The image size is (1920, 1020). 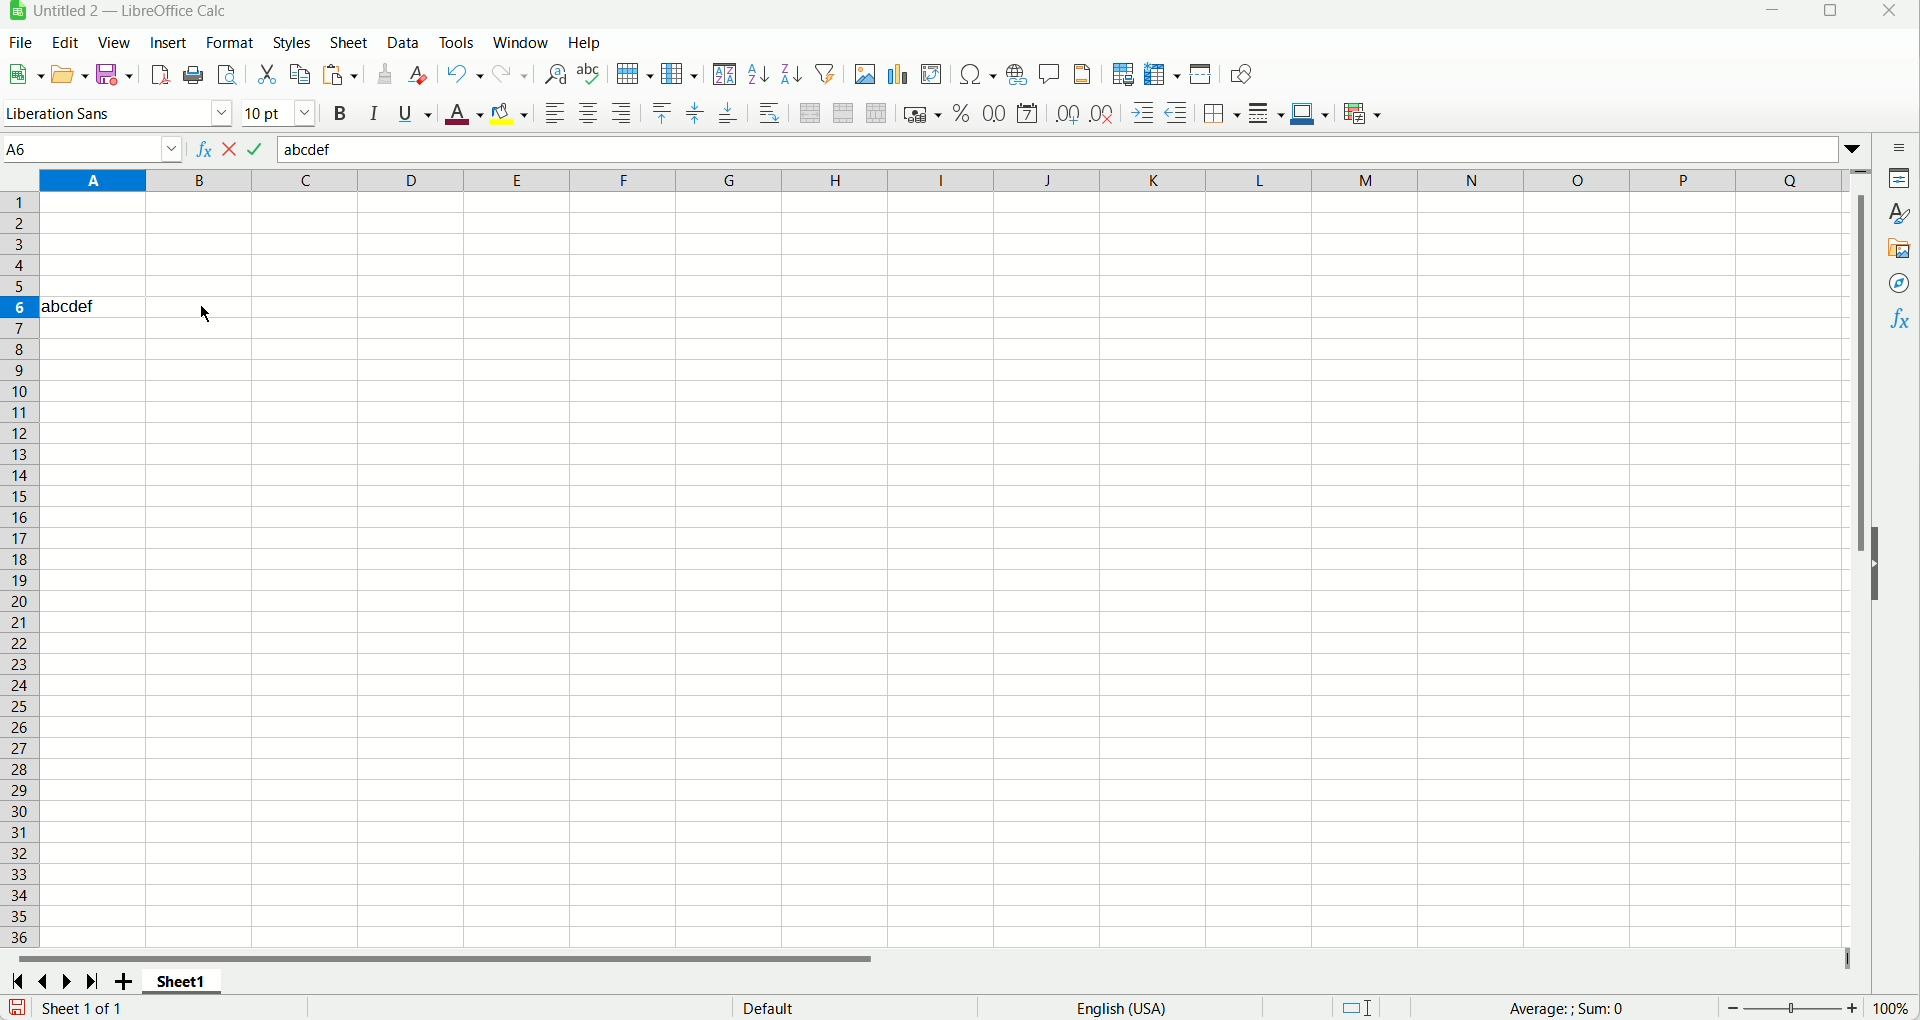 What do you see at coordinates (728, 114) in the screenshot?
I see `align bottom` at bounding box center [728, 114].